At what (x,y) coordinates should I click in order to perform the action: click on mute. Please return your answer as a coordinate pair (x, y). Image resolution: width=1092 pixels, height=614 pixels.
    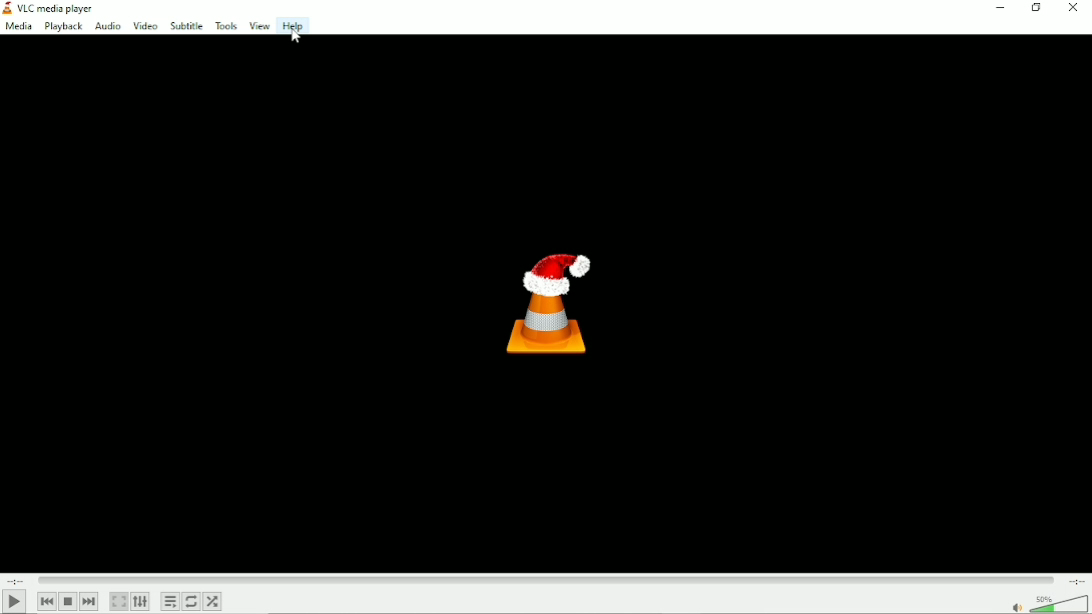
    Looking at the image, I should click on (1017, 606).